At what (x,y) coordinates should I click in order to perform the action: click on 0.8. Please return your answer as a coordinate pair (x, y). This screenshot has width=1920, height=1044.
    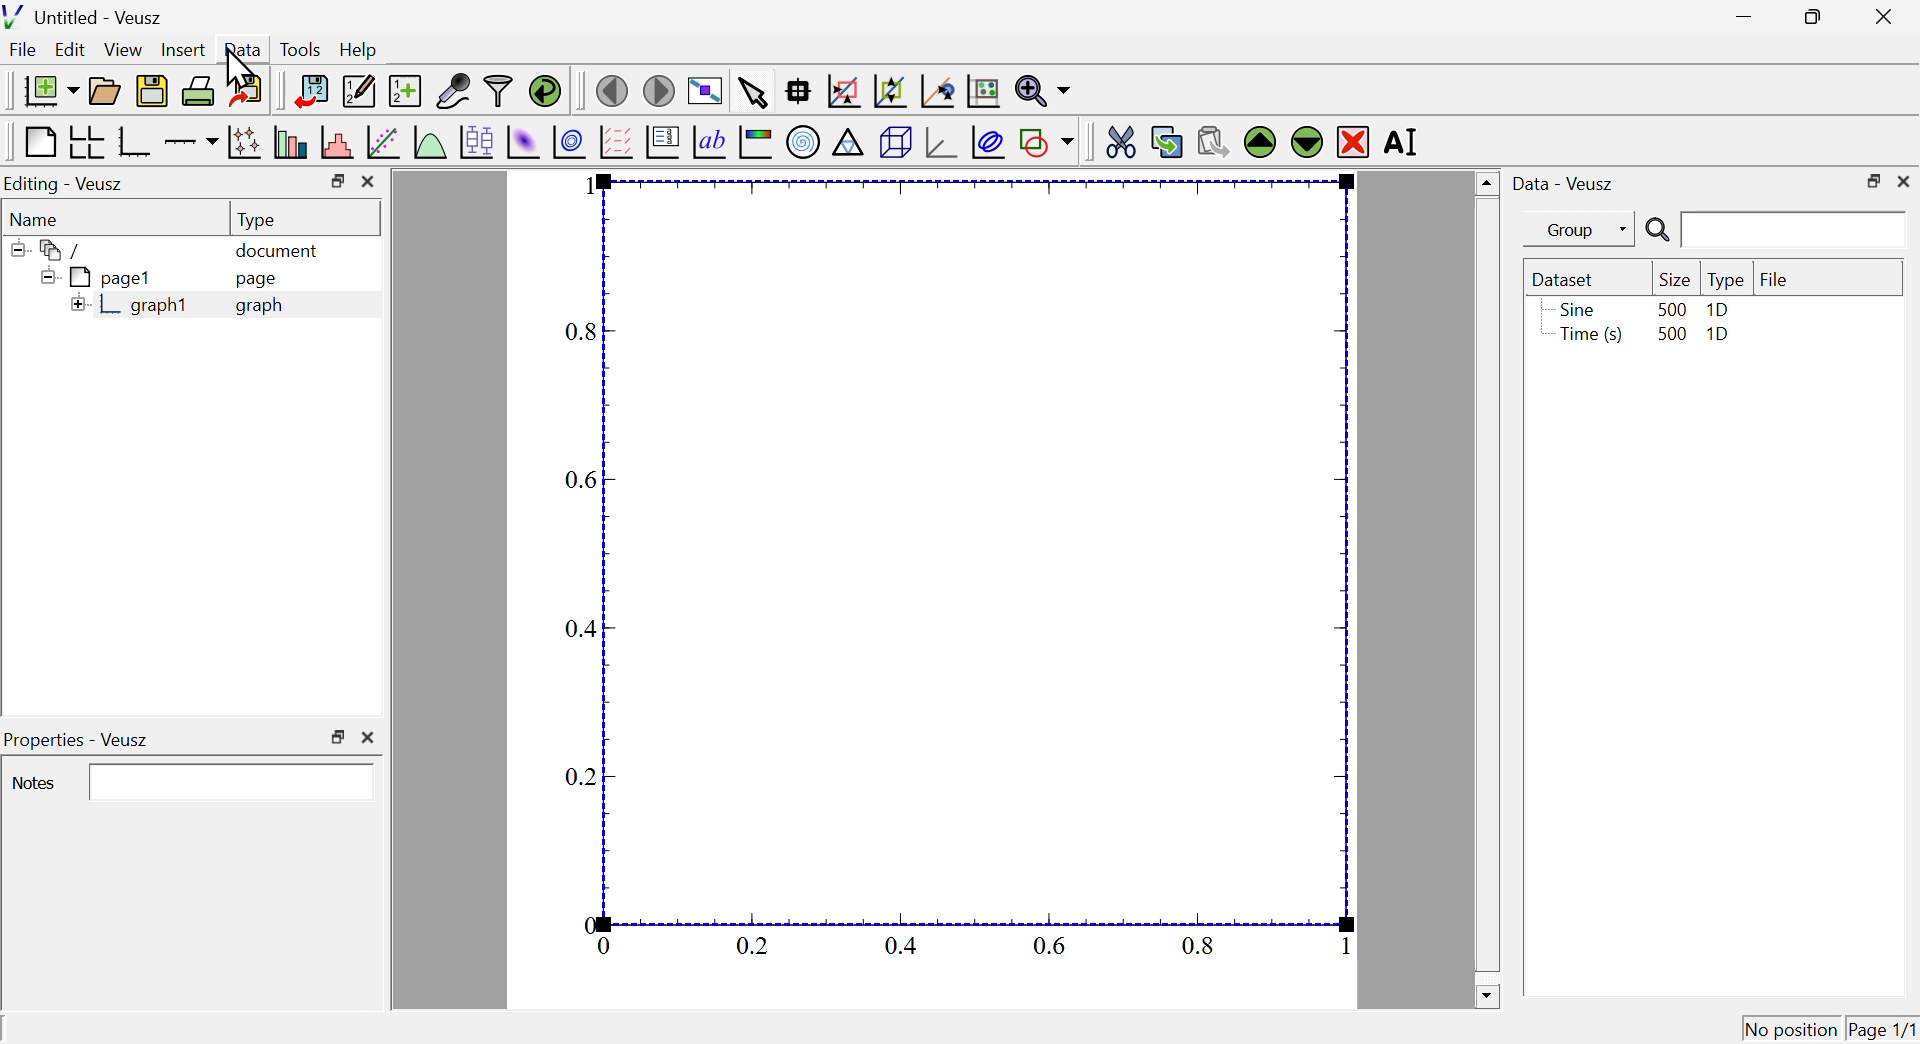
    Looking at the image, I should click on (584, 333).